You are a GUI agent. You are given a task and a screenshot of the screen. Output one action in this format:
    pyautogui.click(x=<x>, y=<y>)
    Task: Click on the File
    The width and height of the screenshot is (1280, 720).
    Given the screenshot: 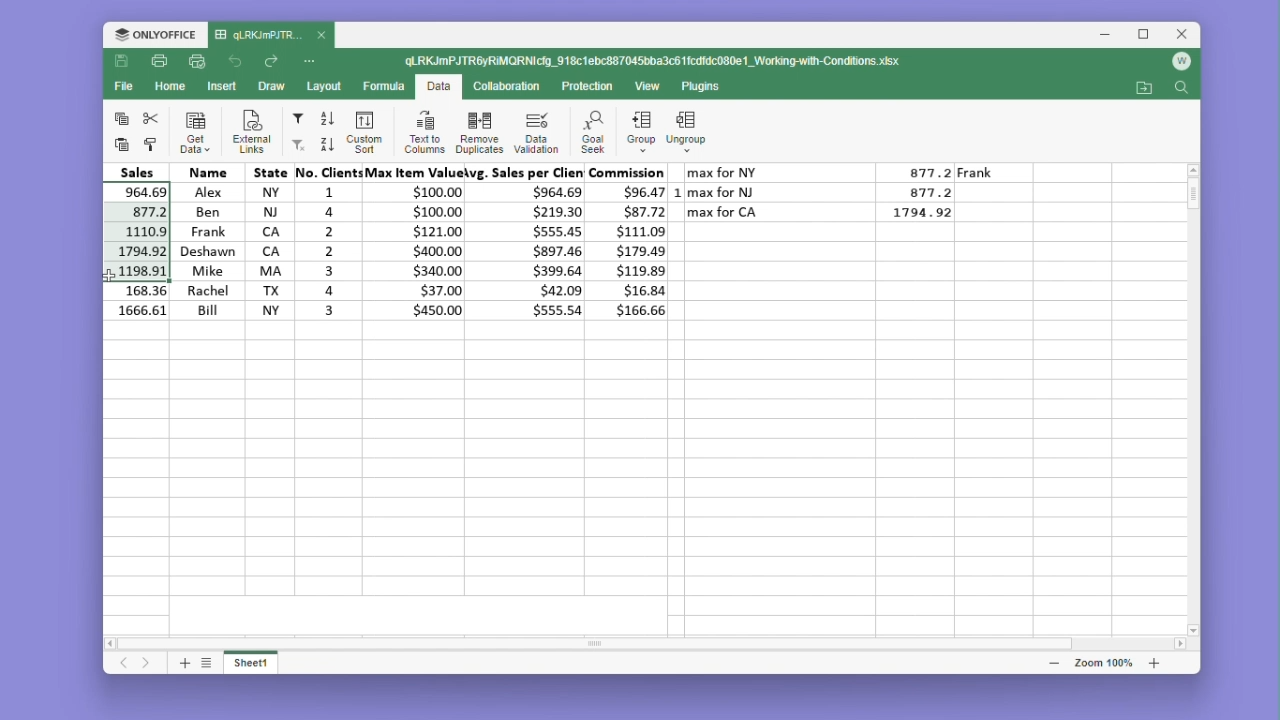 What is the action you would take?
    pyautogui.click(x=127, y=86)
    